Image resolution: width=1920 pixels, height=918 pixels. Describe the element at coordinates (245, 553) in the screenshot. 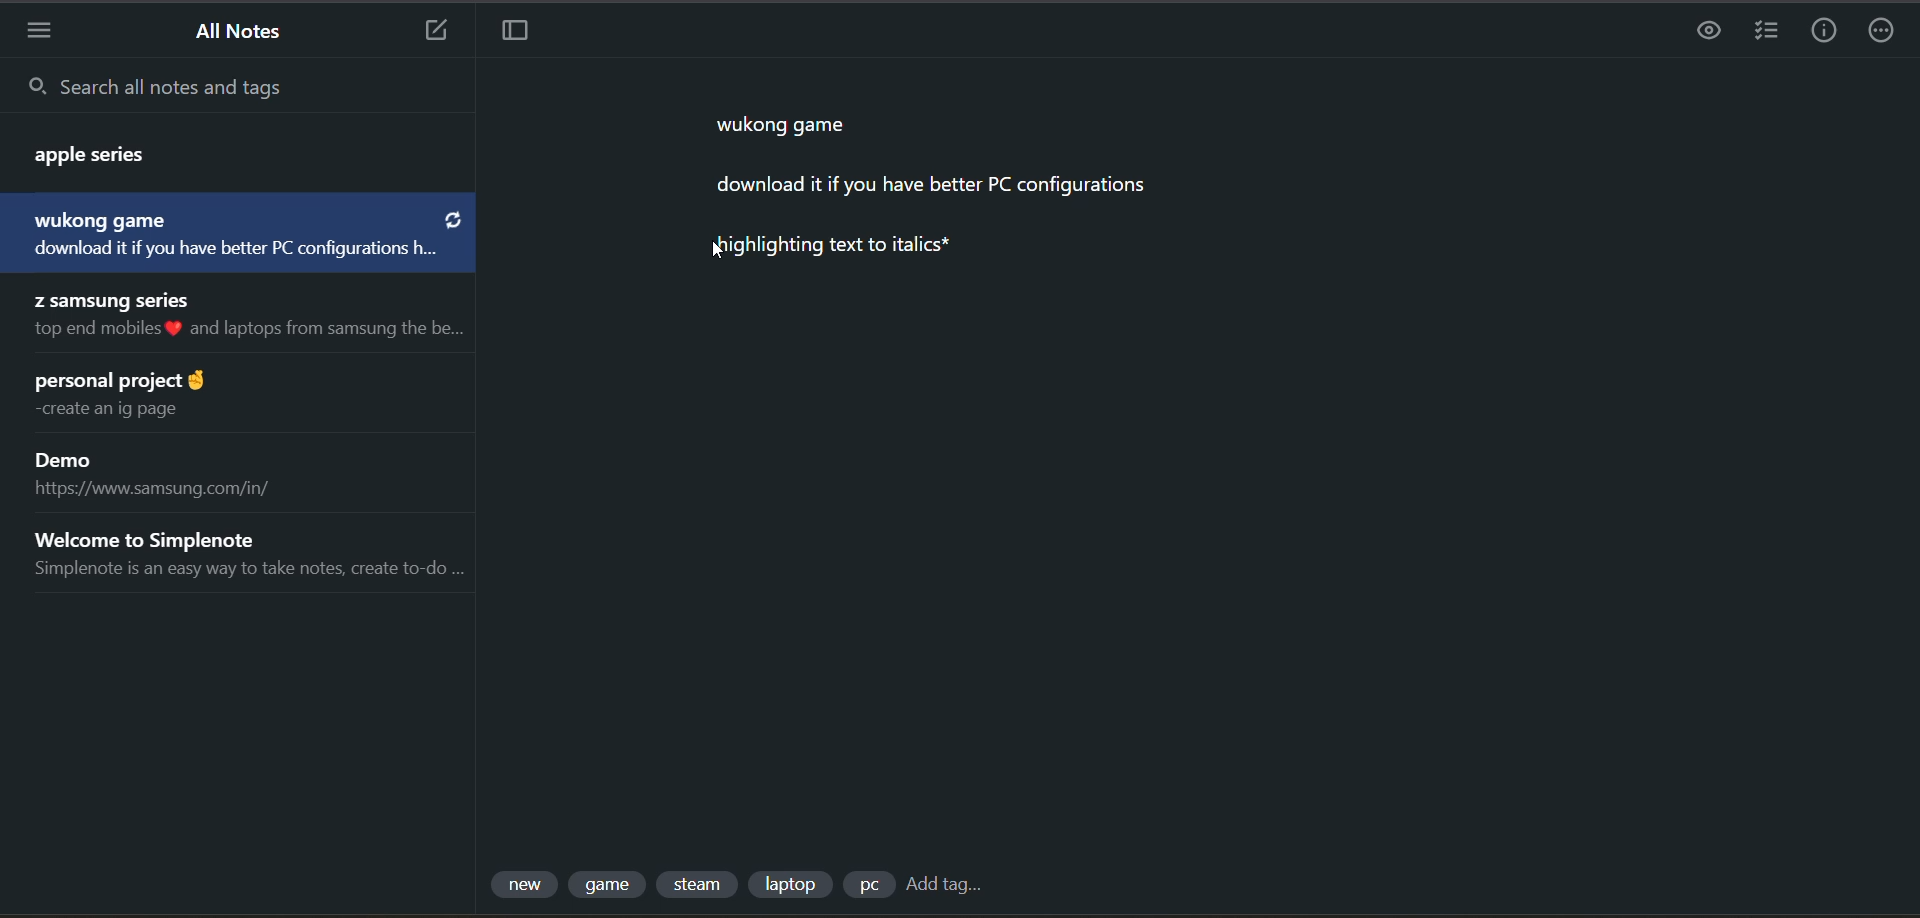

I see `note title and preview` at that location.